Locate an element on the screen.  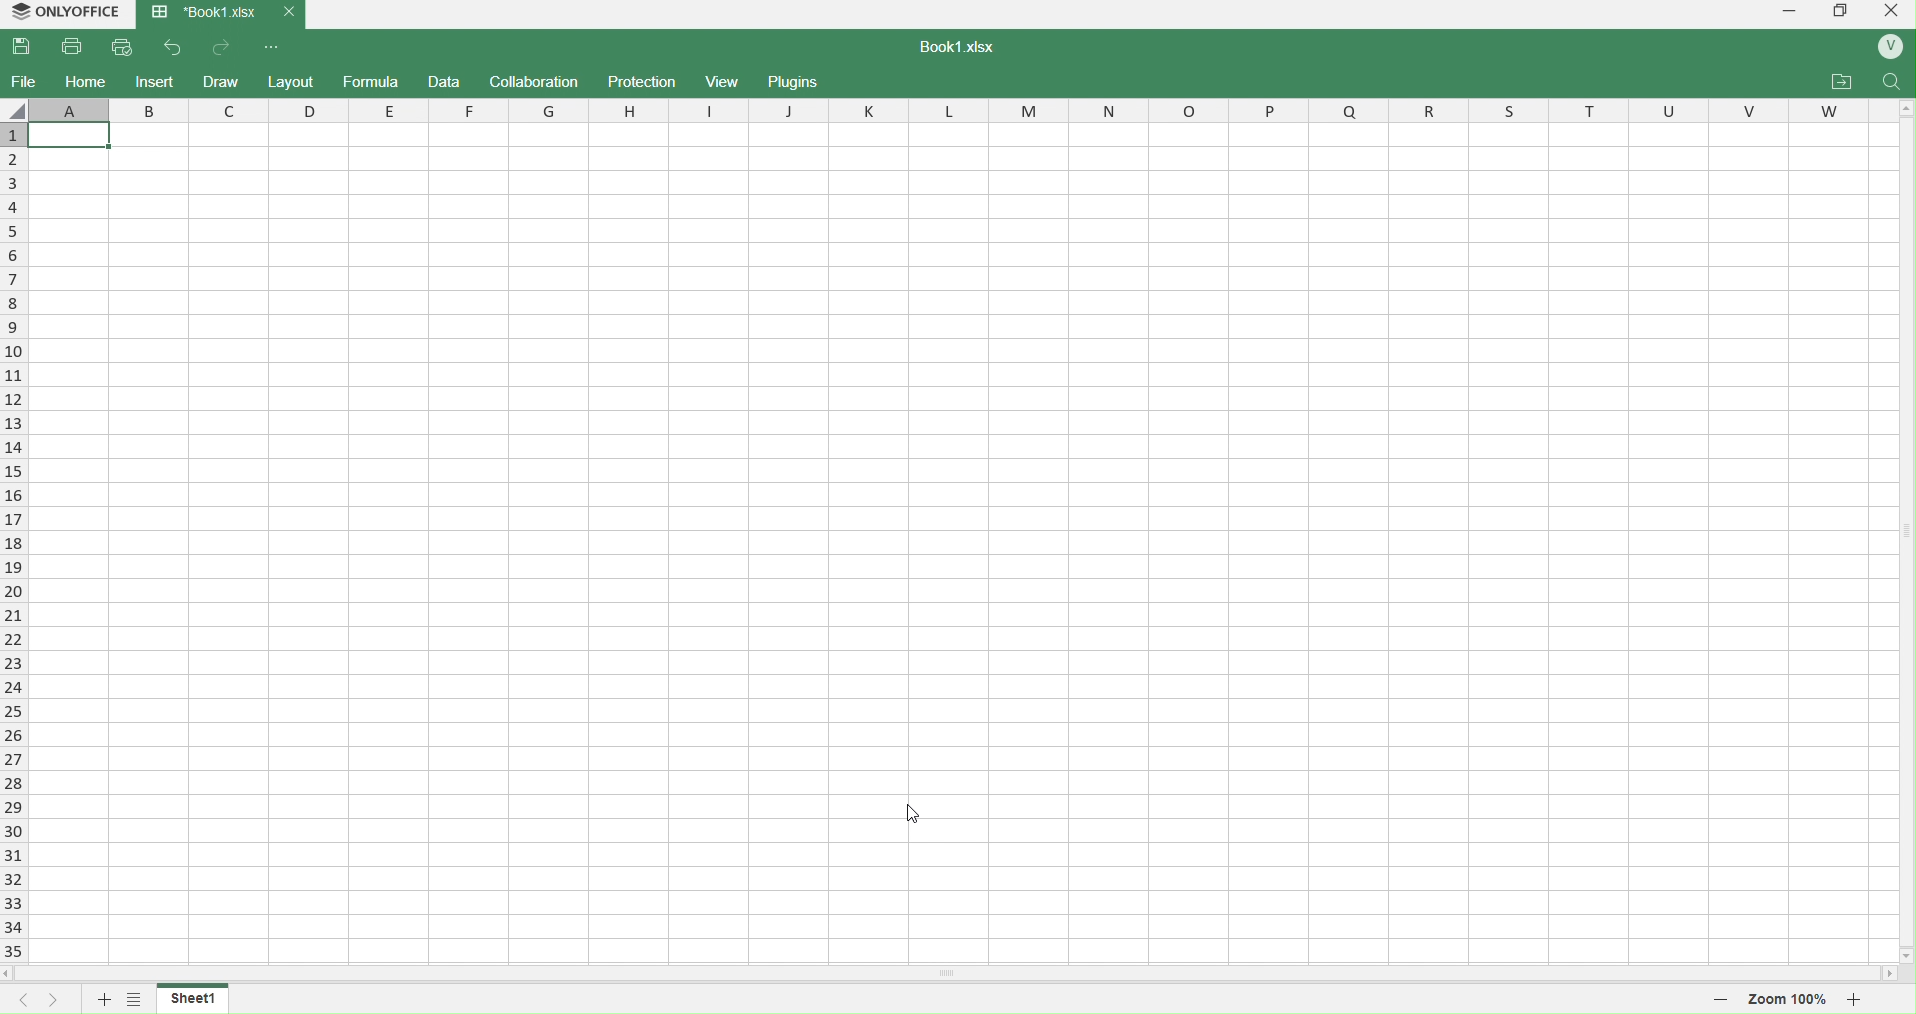
protection is located at coordinates (638, 81).